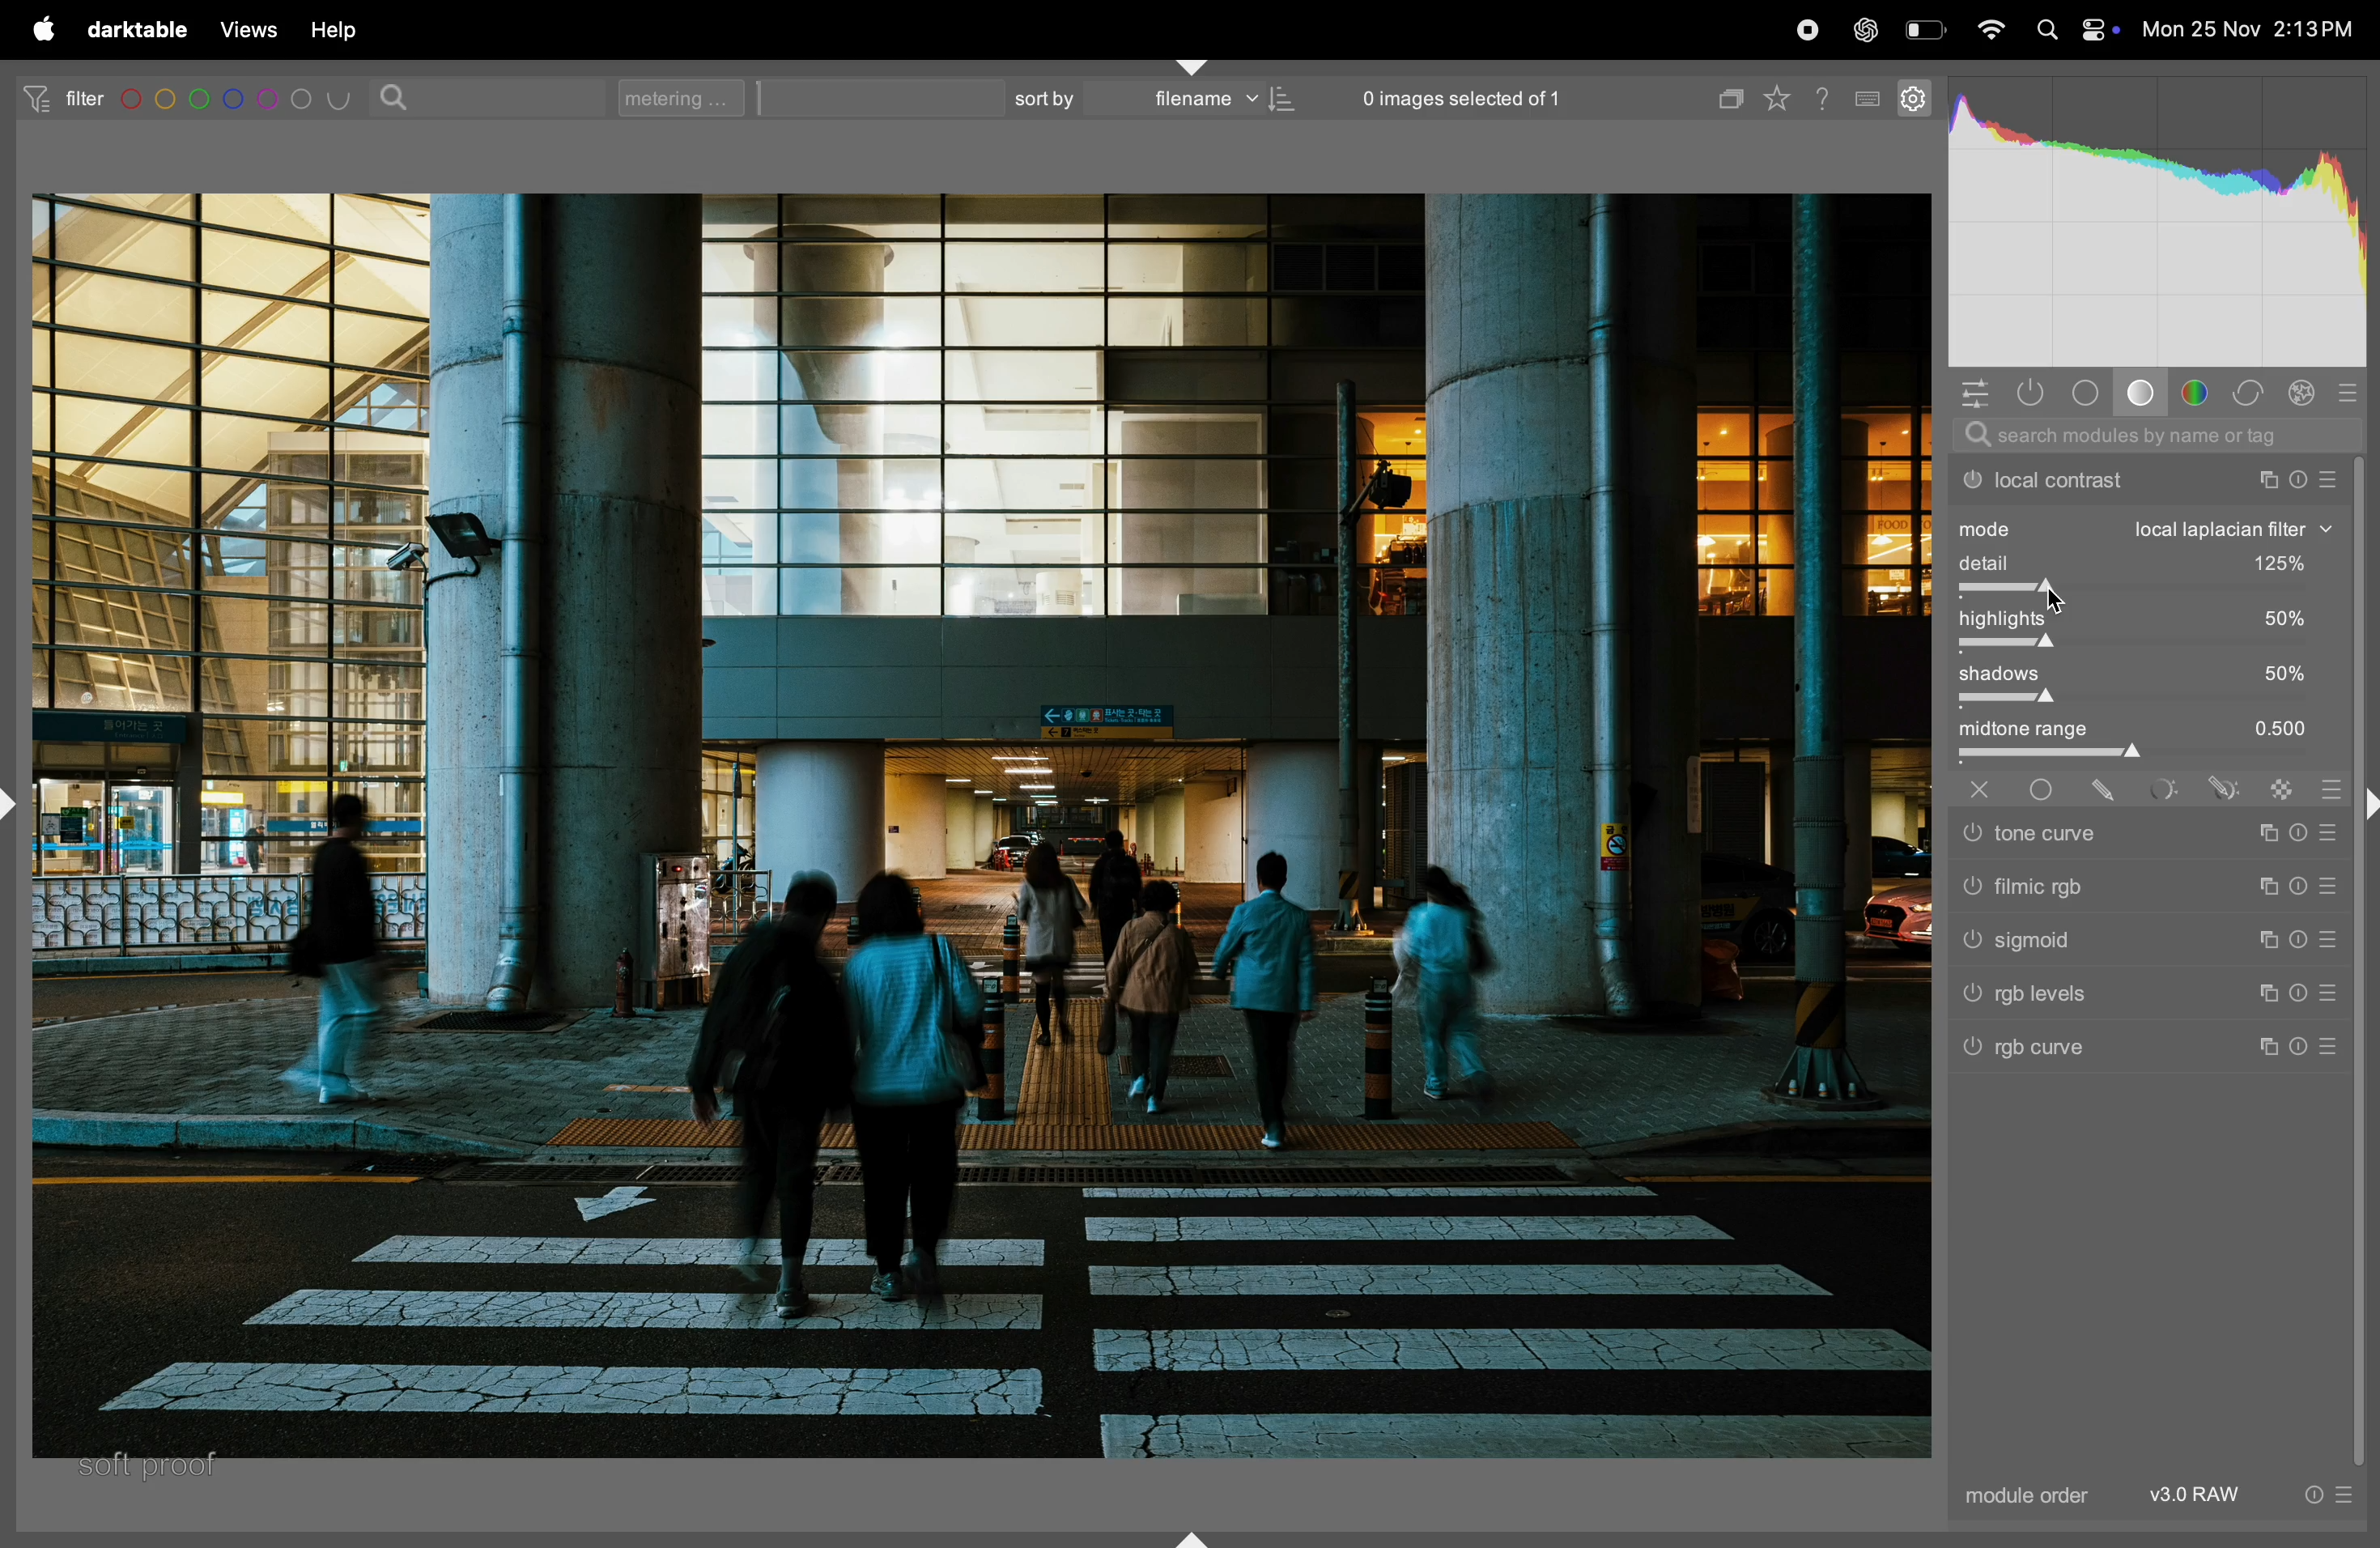 This screenshot has width=2380, height=1548. I want to click on preset, so click(2329, 1049).